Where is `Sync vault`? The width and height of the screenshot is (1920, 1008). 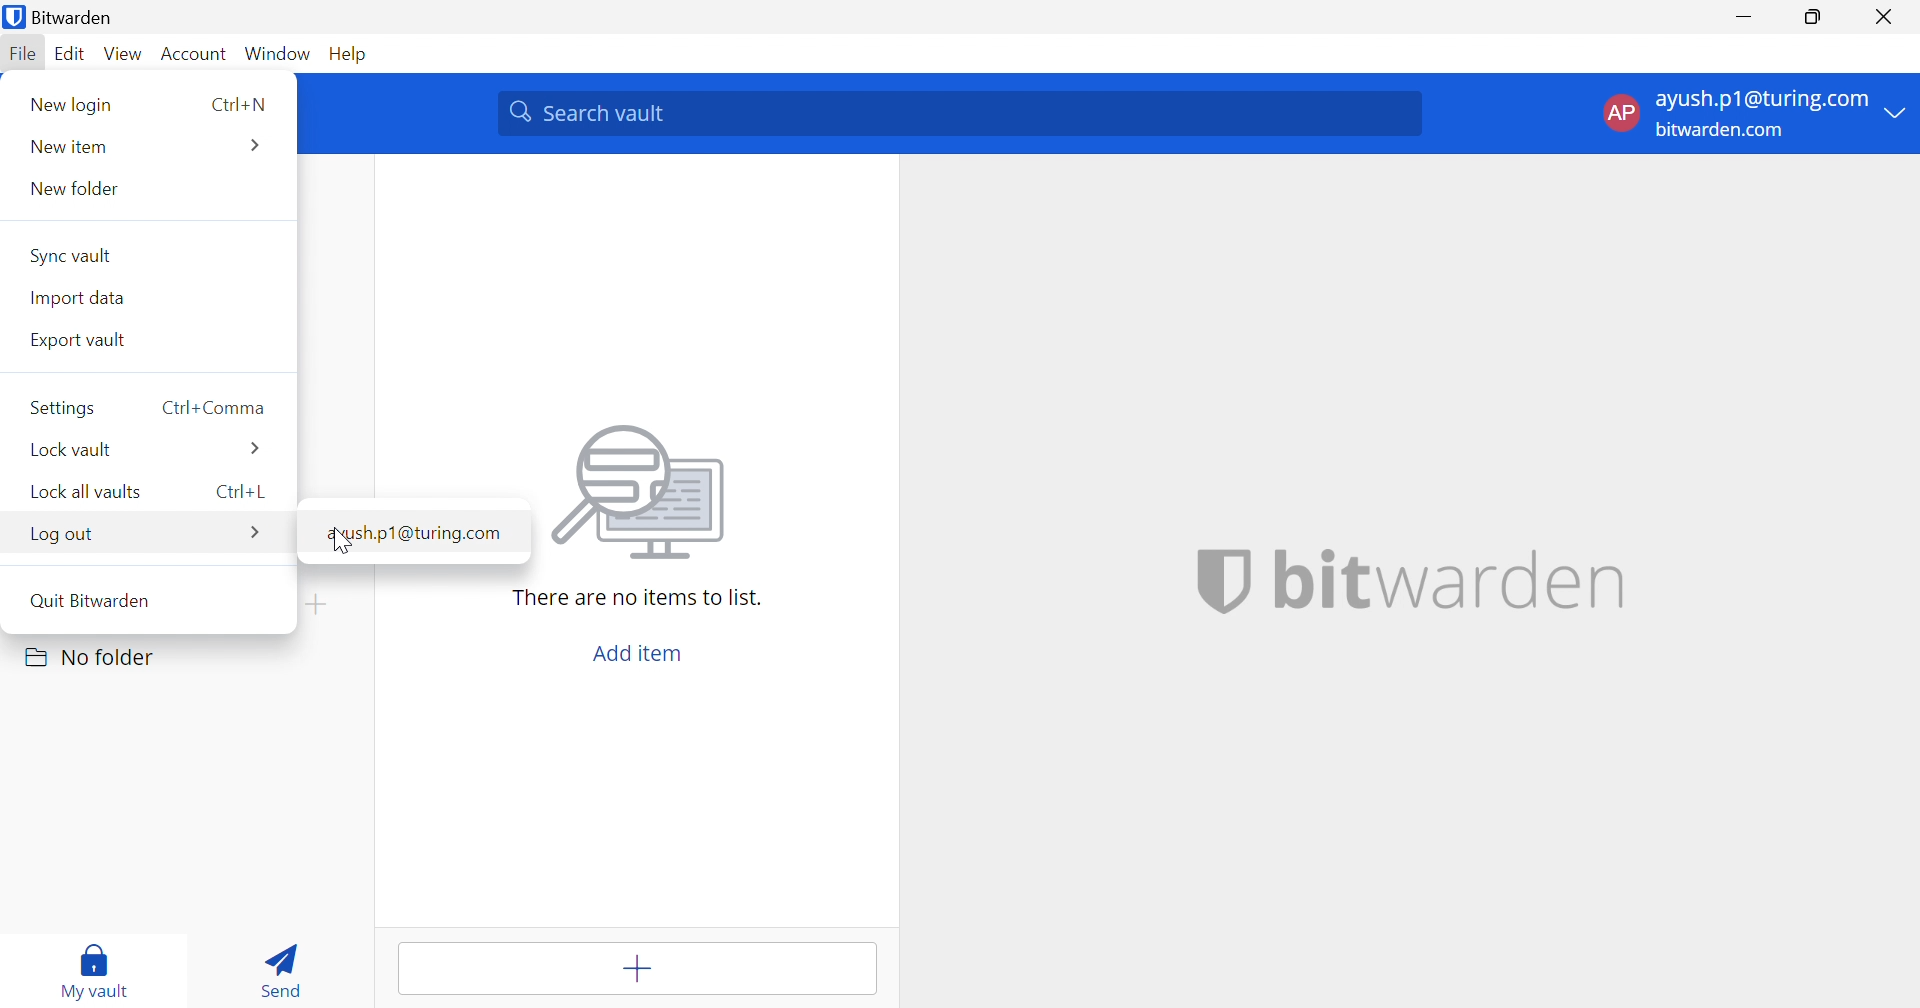
Sync vault is located at coordinates (73, 256).